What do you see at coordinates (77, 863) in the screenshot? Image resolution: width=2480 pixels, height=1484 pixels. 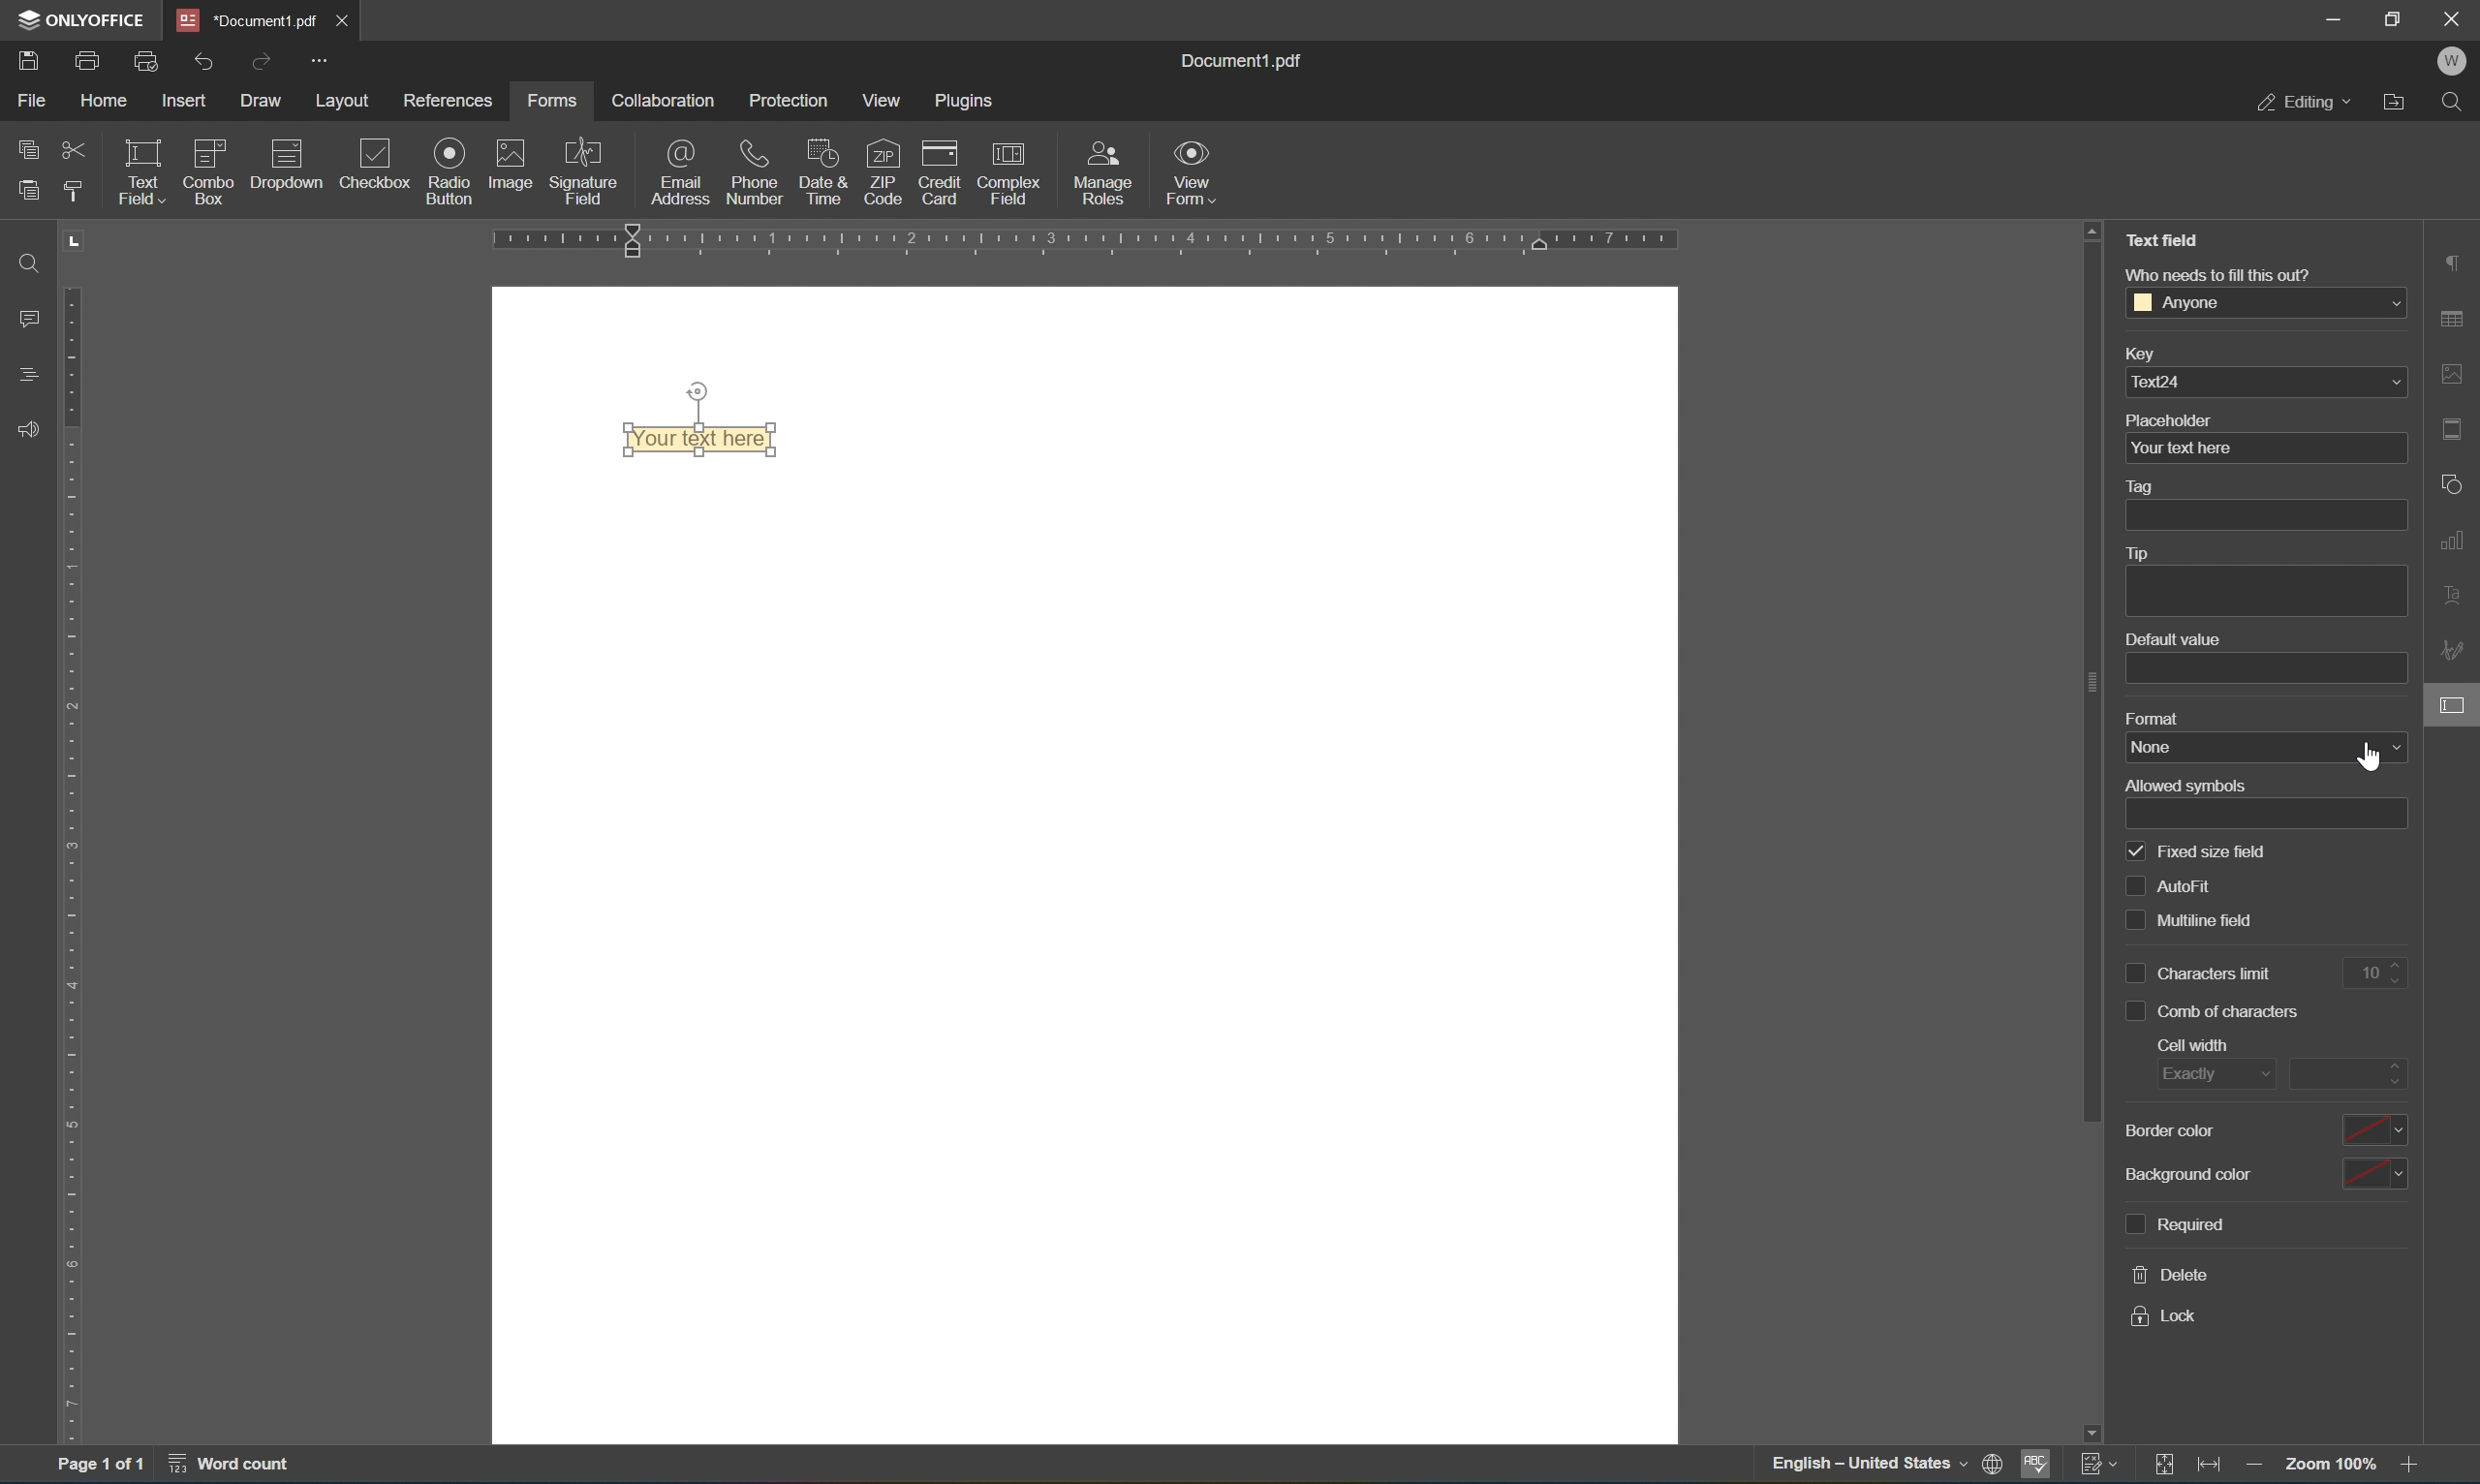 I see `ruler` at bounding box center [77, 863].